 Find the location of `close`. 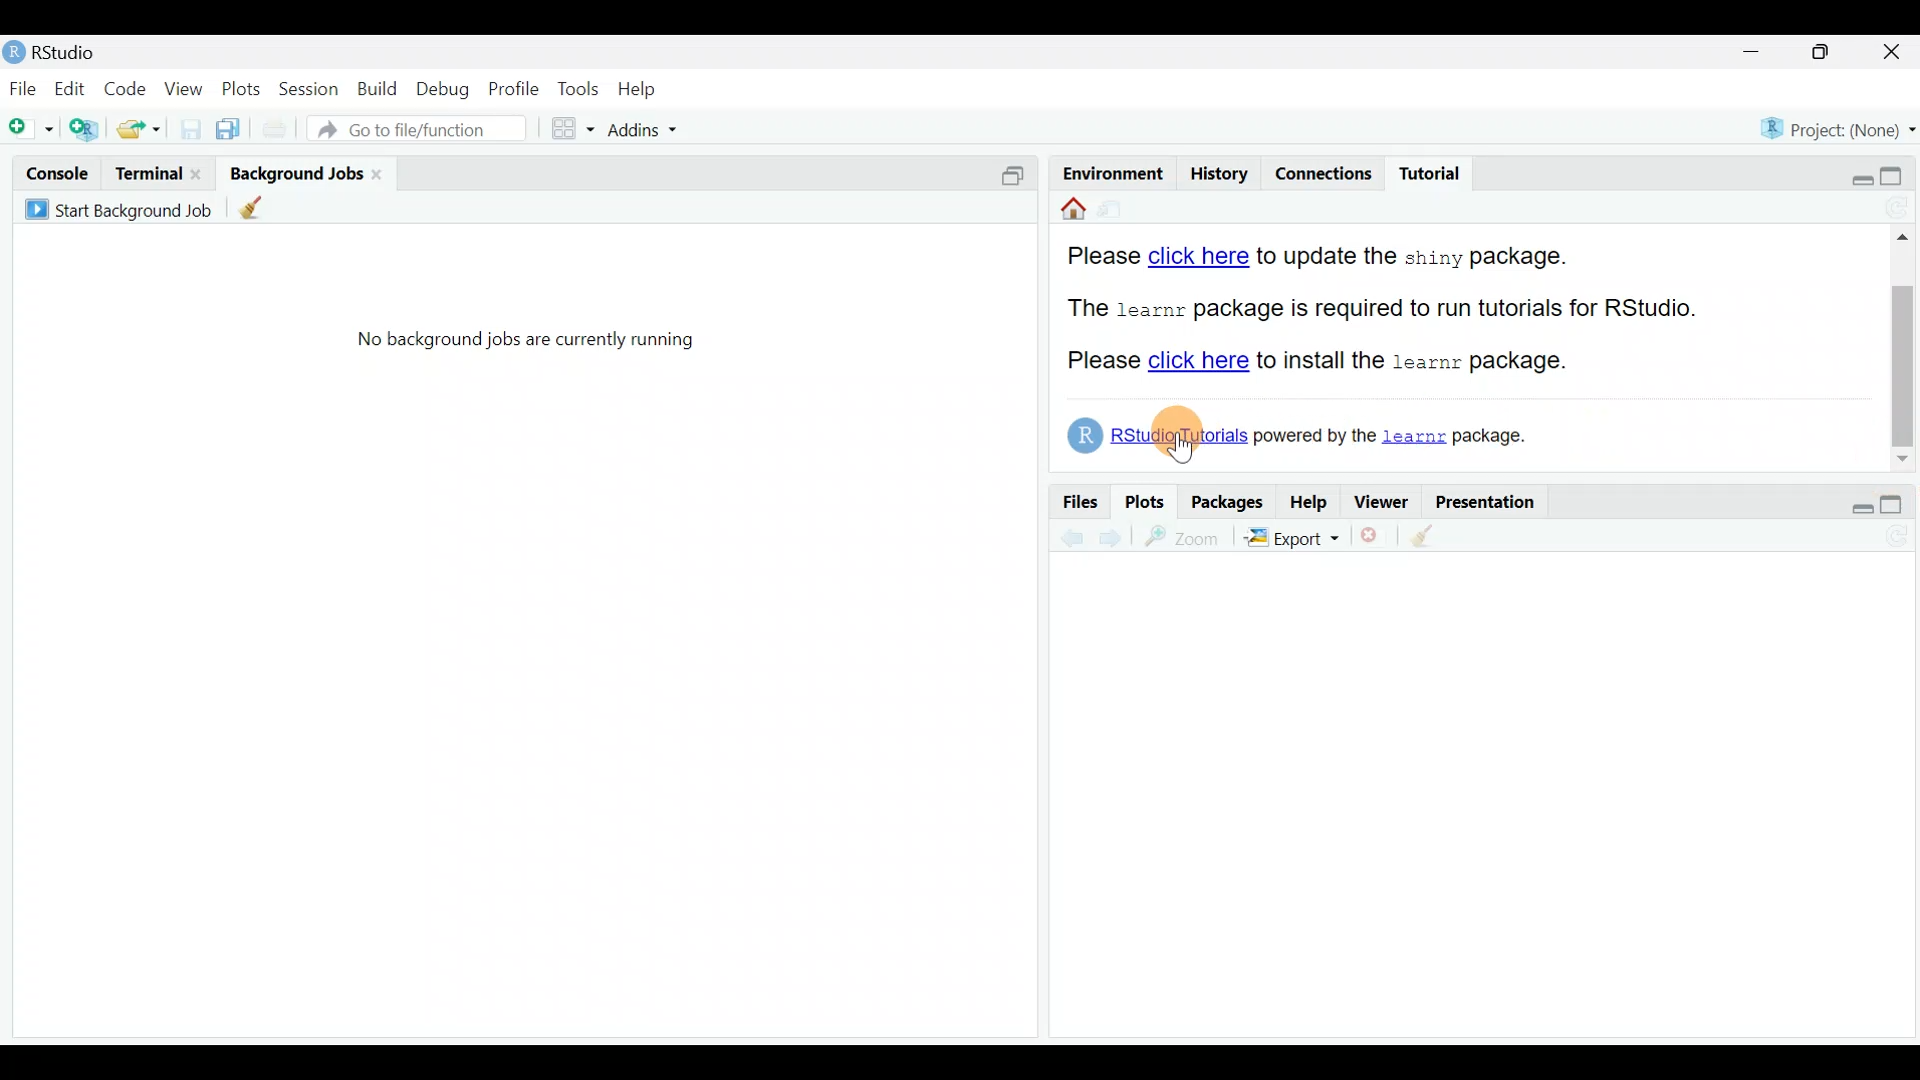

close is located at coordinates (380, 174).